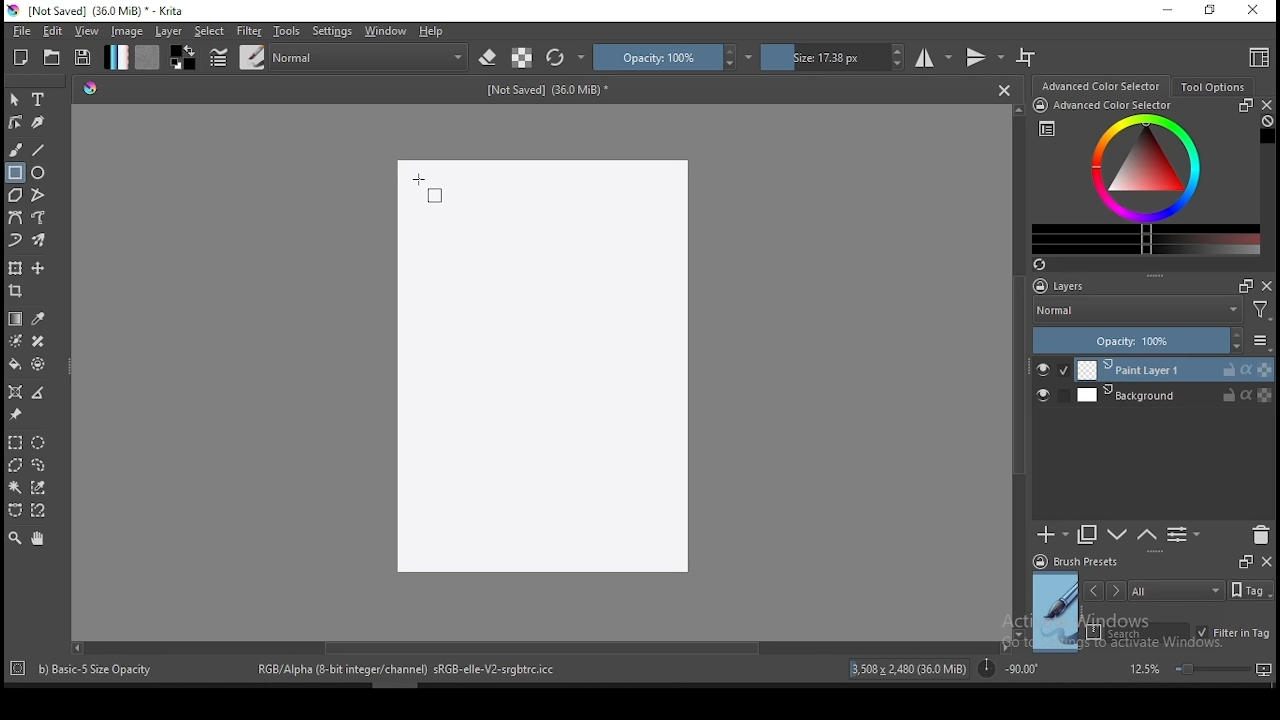 Image resolution: width=1280 pixels, height=720 pixels. What do you see at coordinates (39, 121) in the screenshot?
I see `calligraphy` at bounding box center [39, 121].